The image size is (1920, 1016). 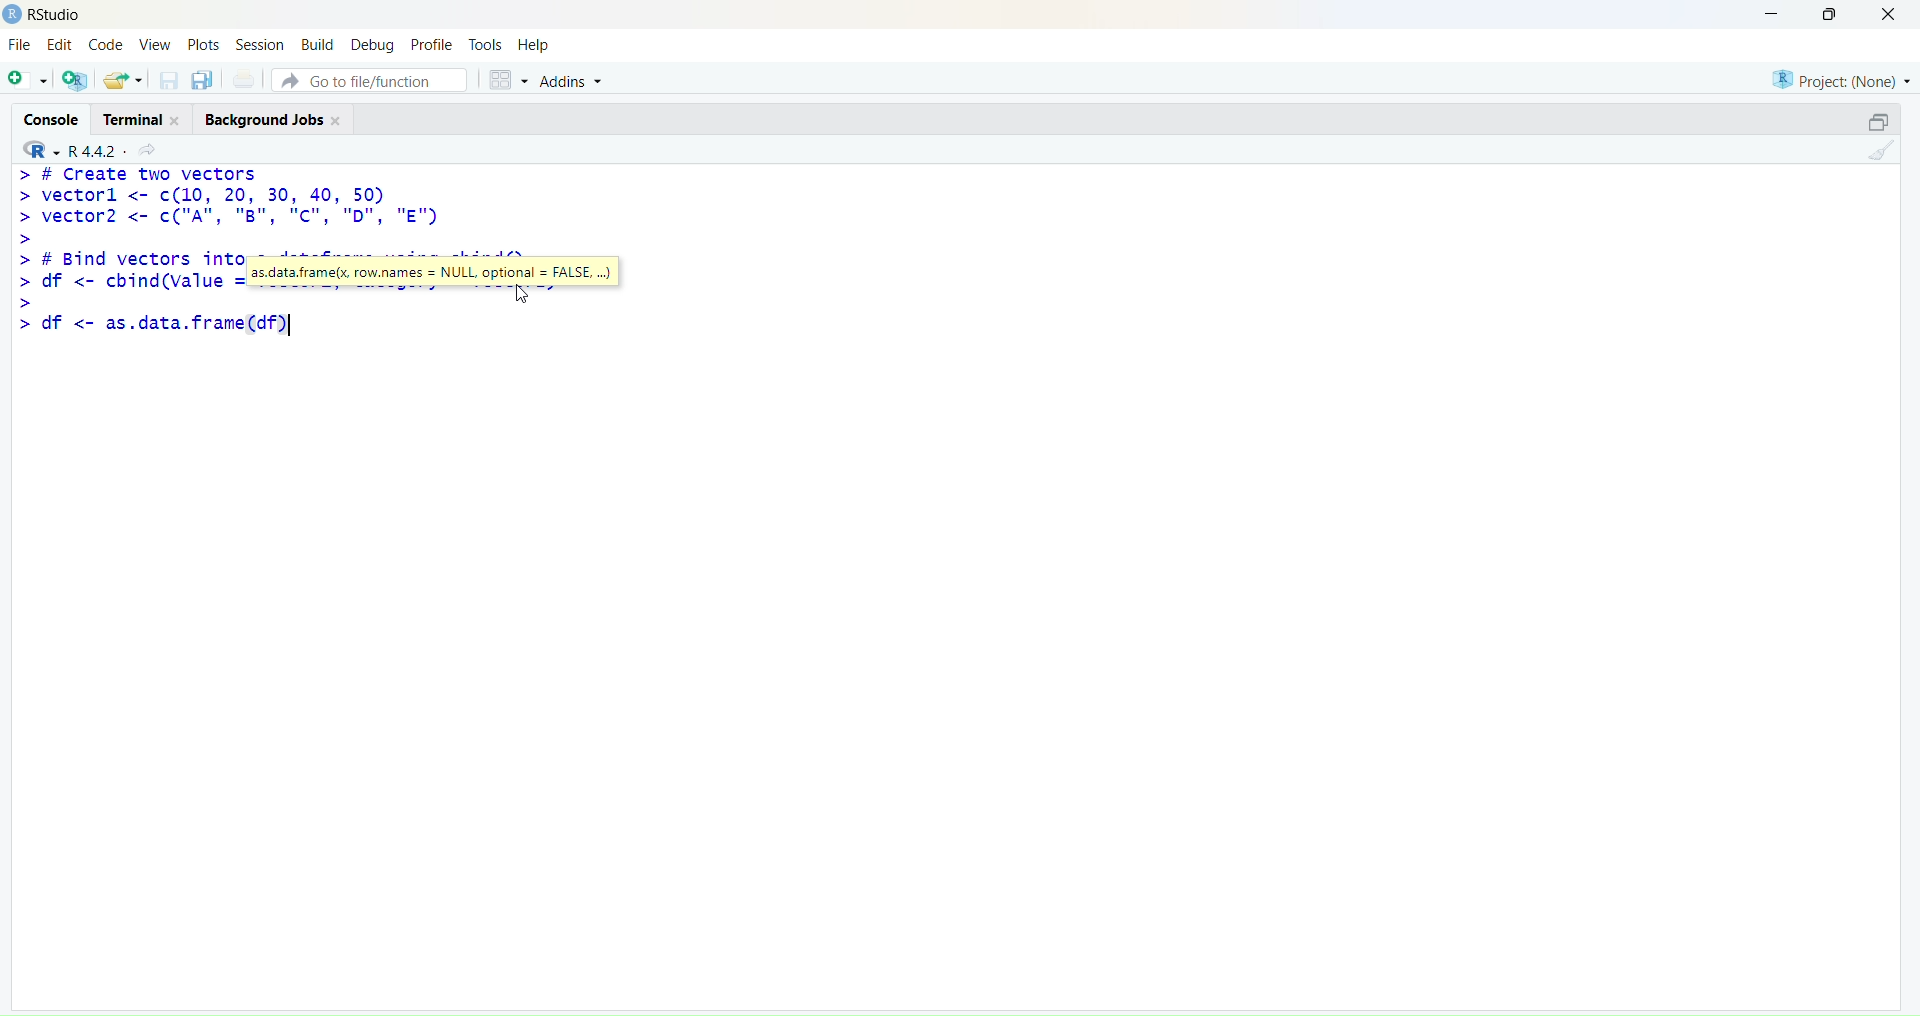 What do you see at coordinates (1771, 15) in the screenshot?
I see `Minimize` at bounding box center [1771, 15].